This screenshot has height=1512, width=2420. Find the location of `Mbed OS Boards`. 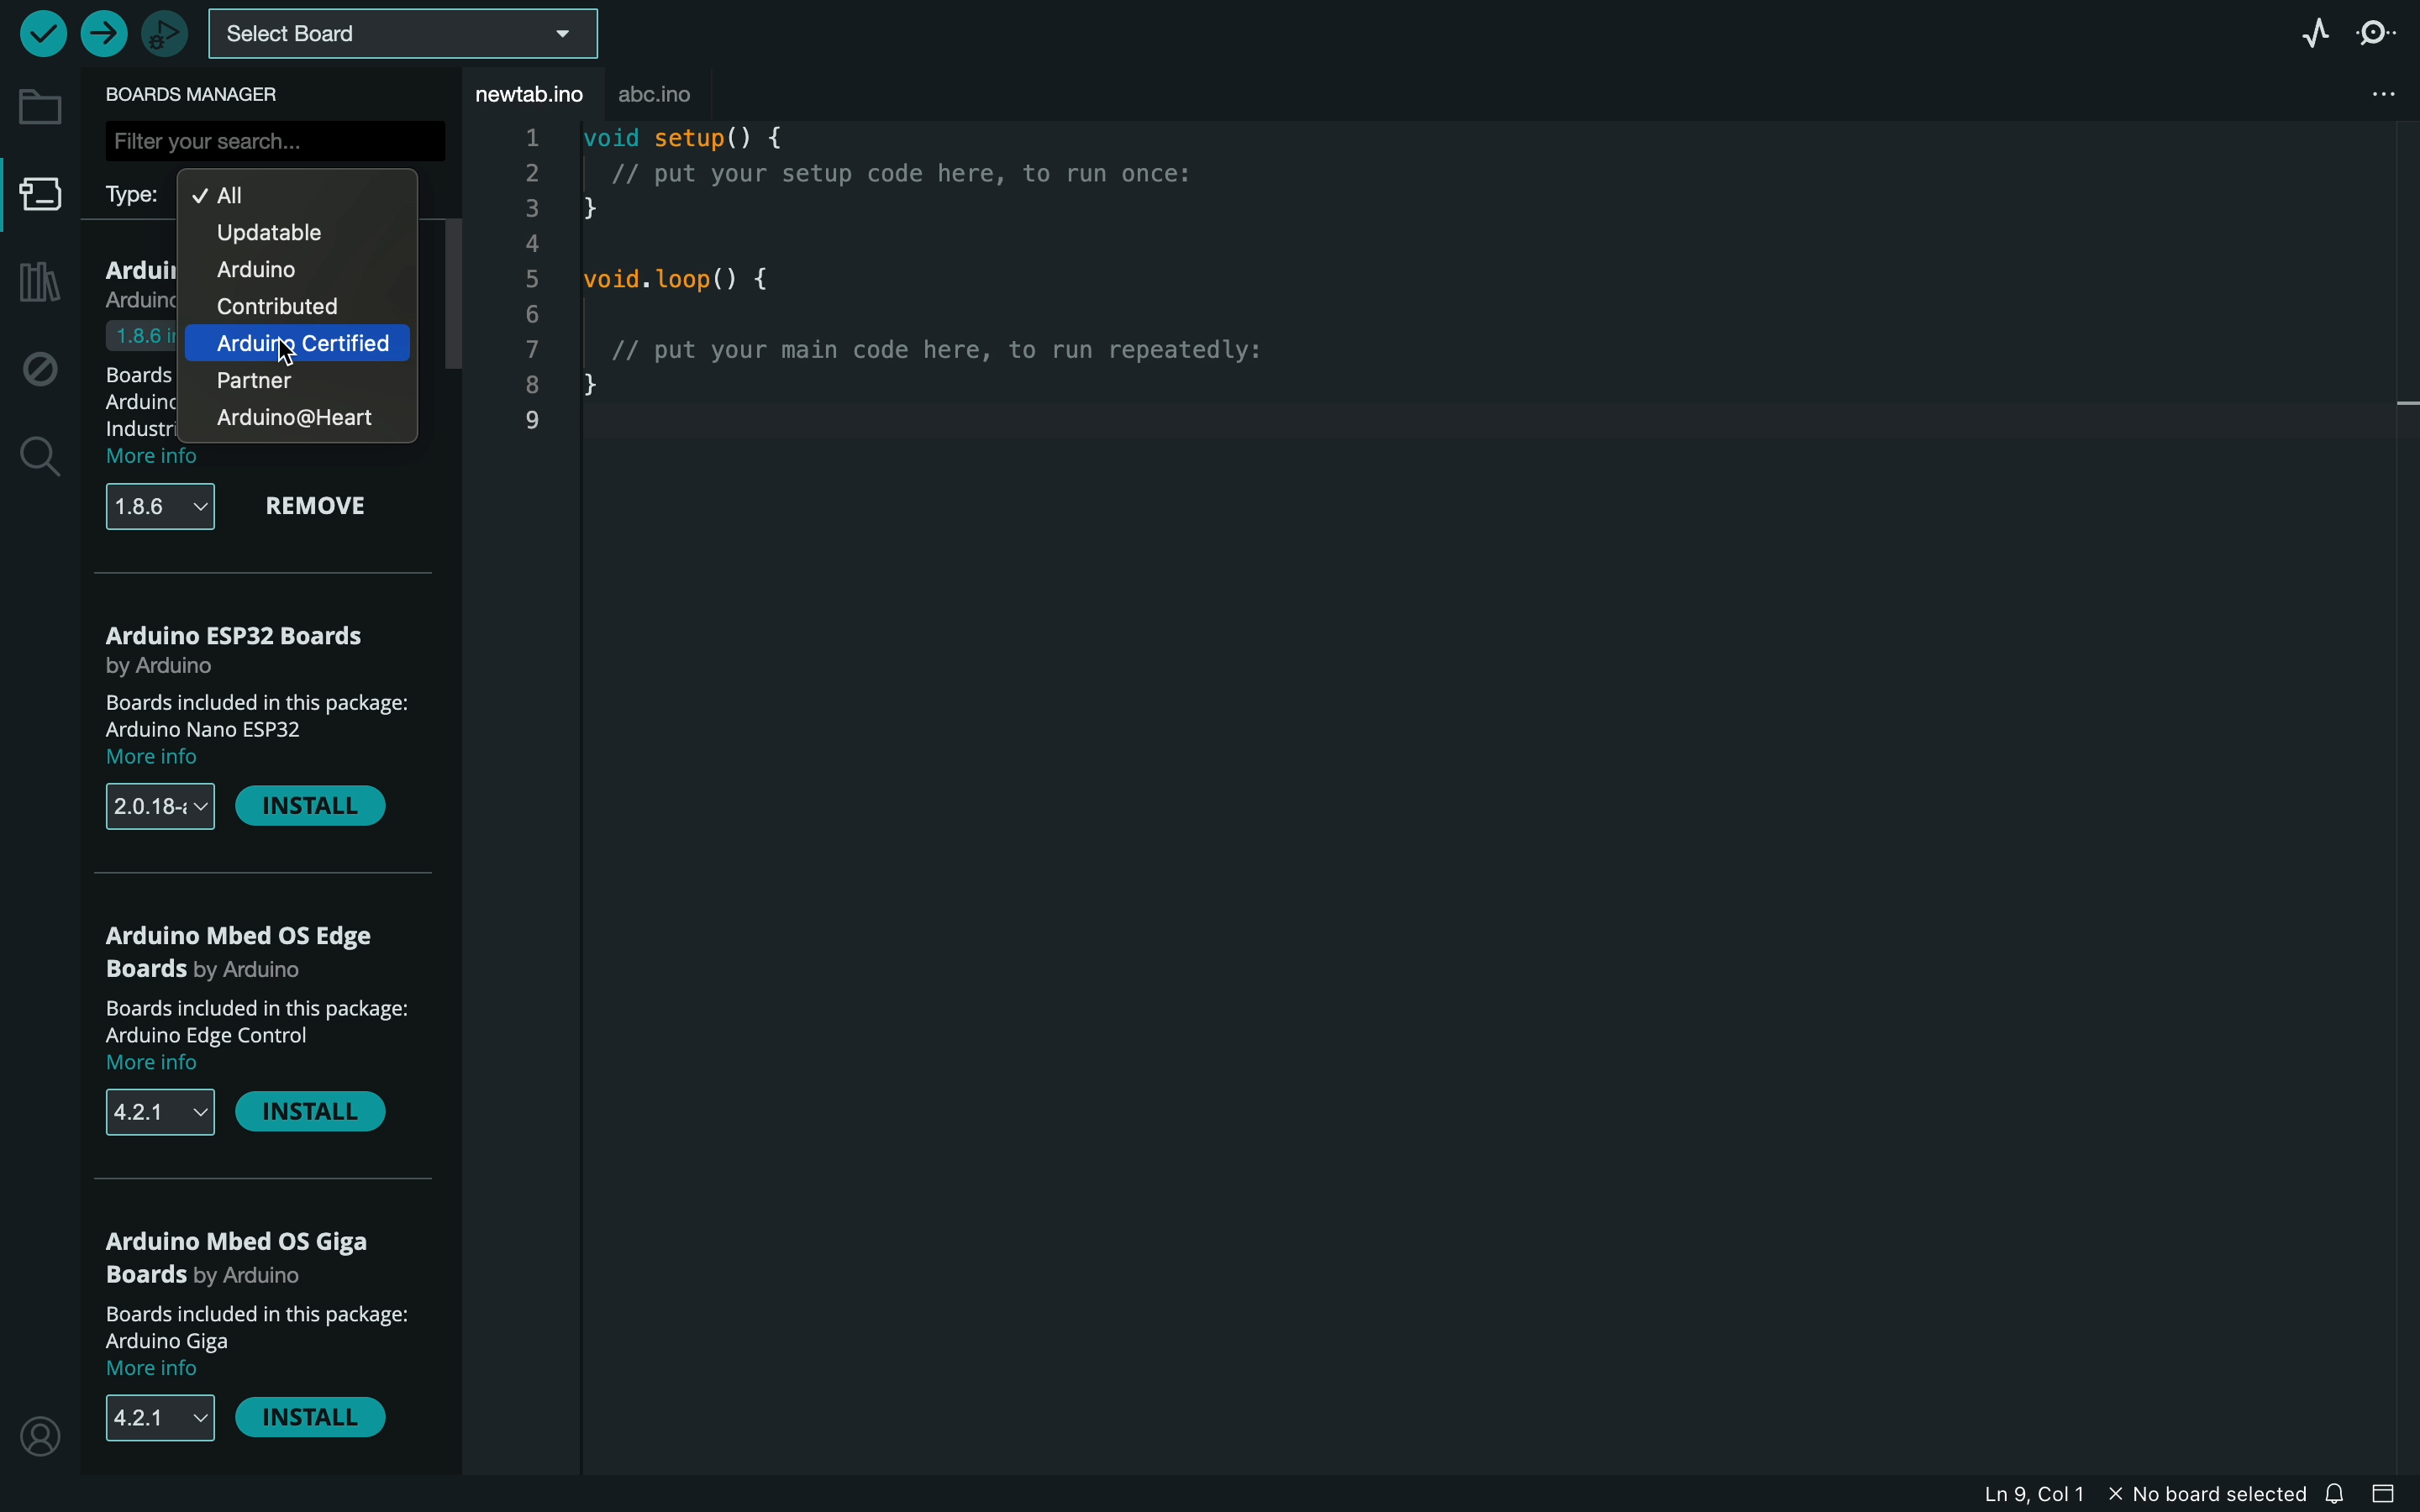

Mbed OS Boards is located at coordinates (258, 952).